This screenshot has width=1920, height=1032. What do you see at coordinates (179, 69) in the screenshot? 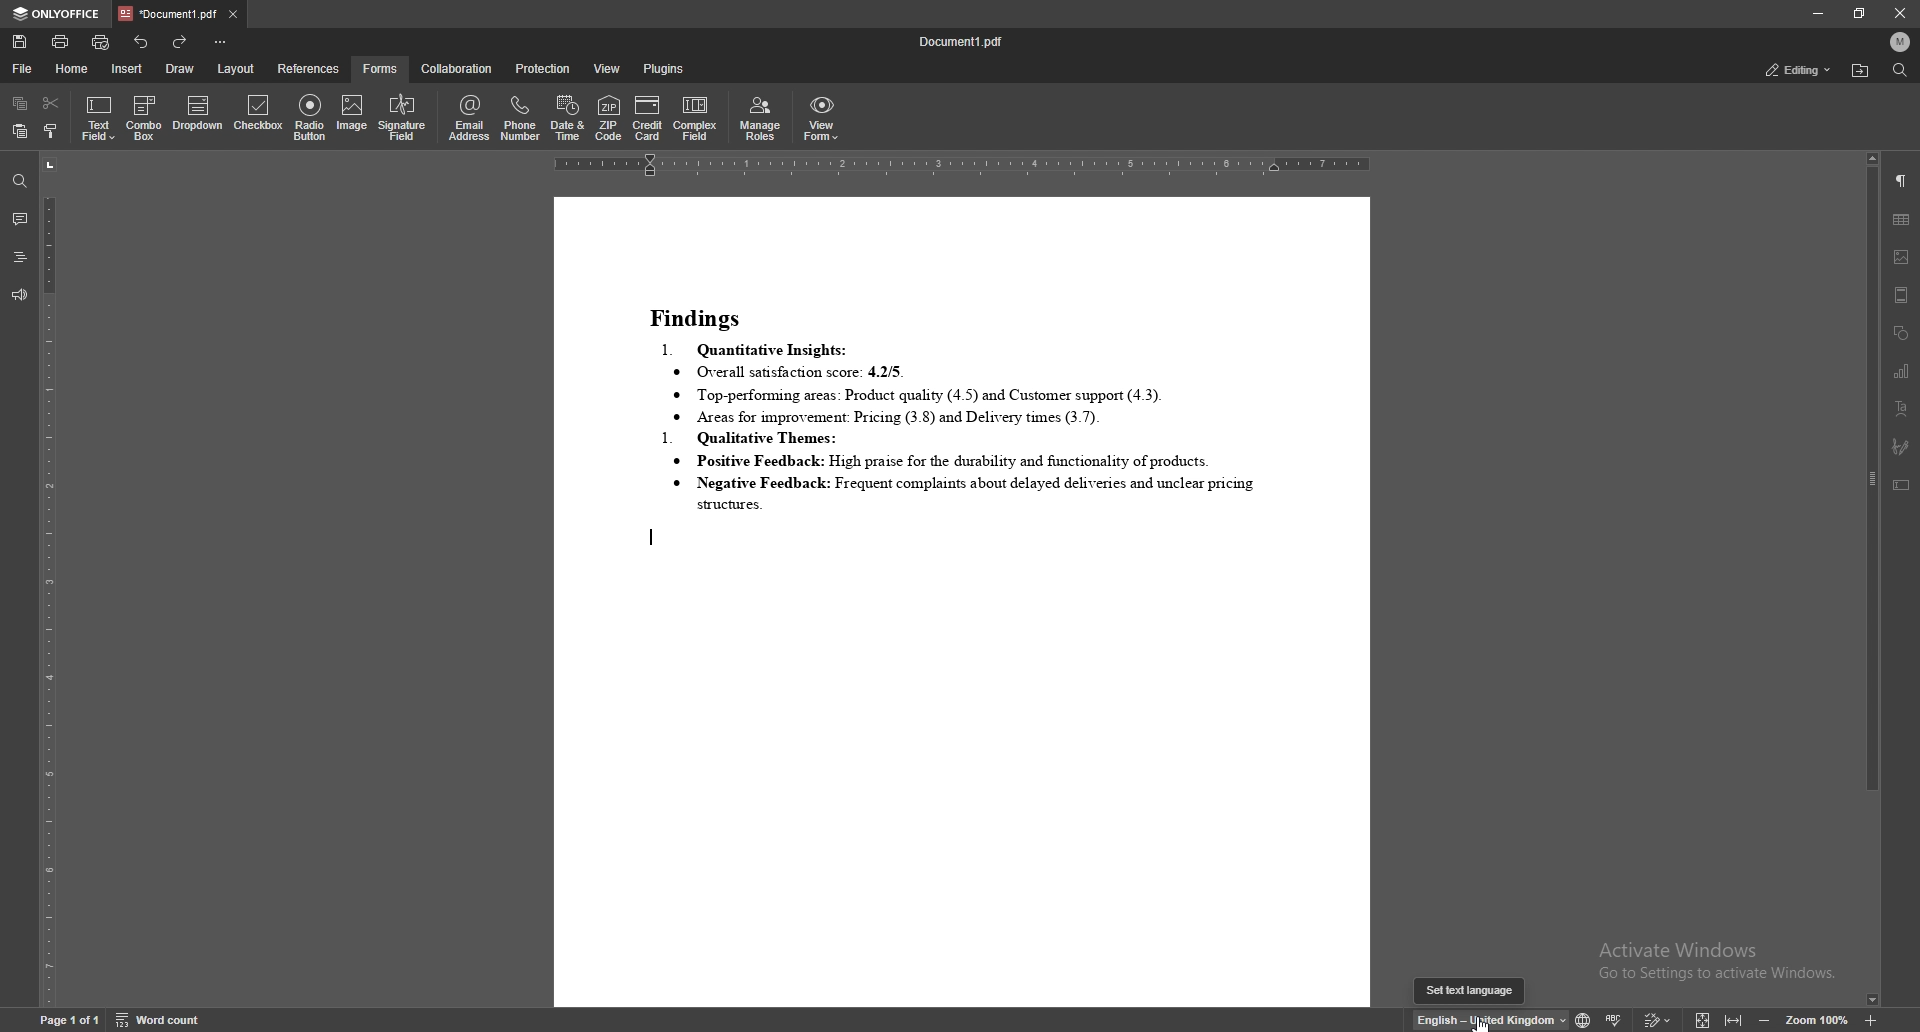
I see `draw` at bounding box center [179, 69].